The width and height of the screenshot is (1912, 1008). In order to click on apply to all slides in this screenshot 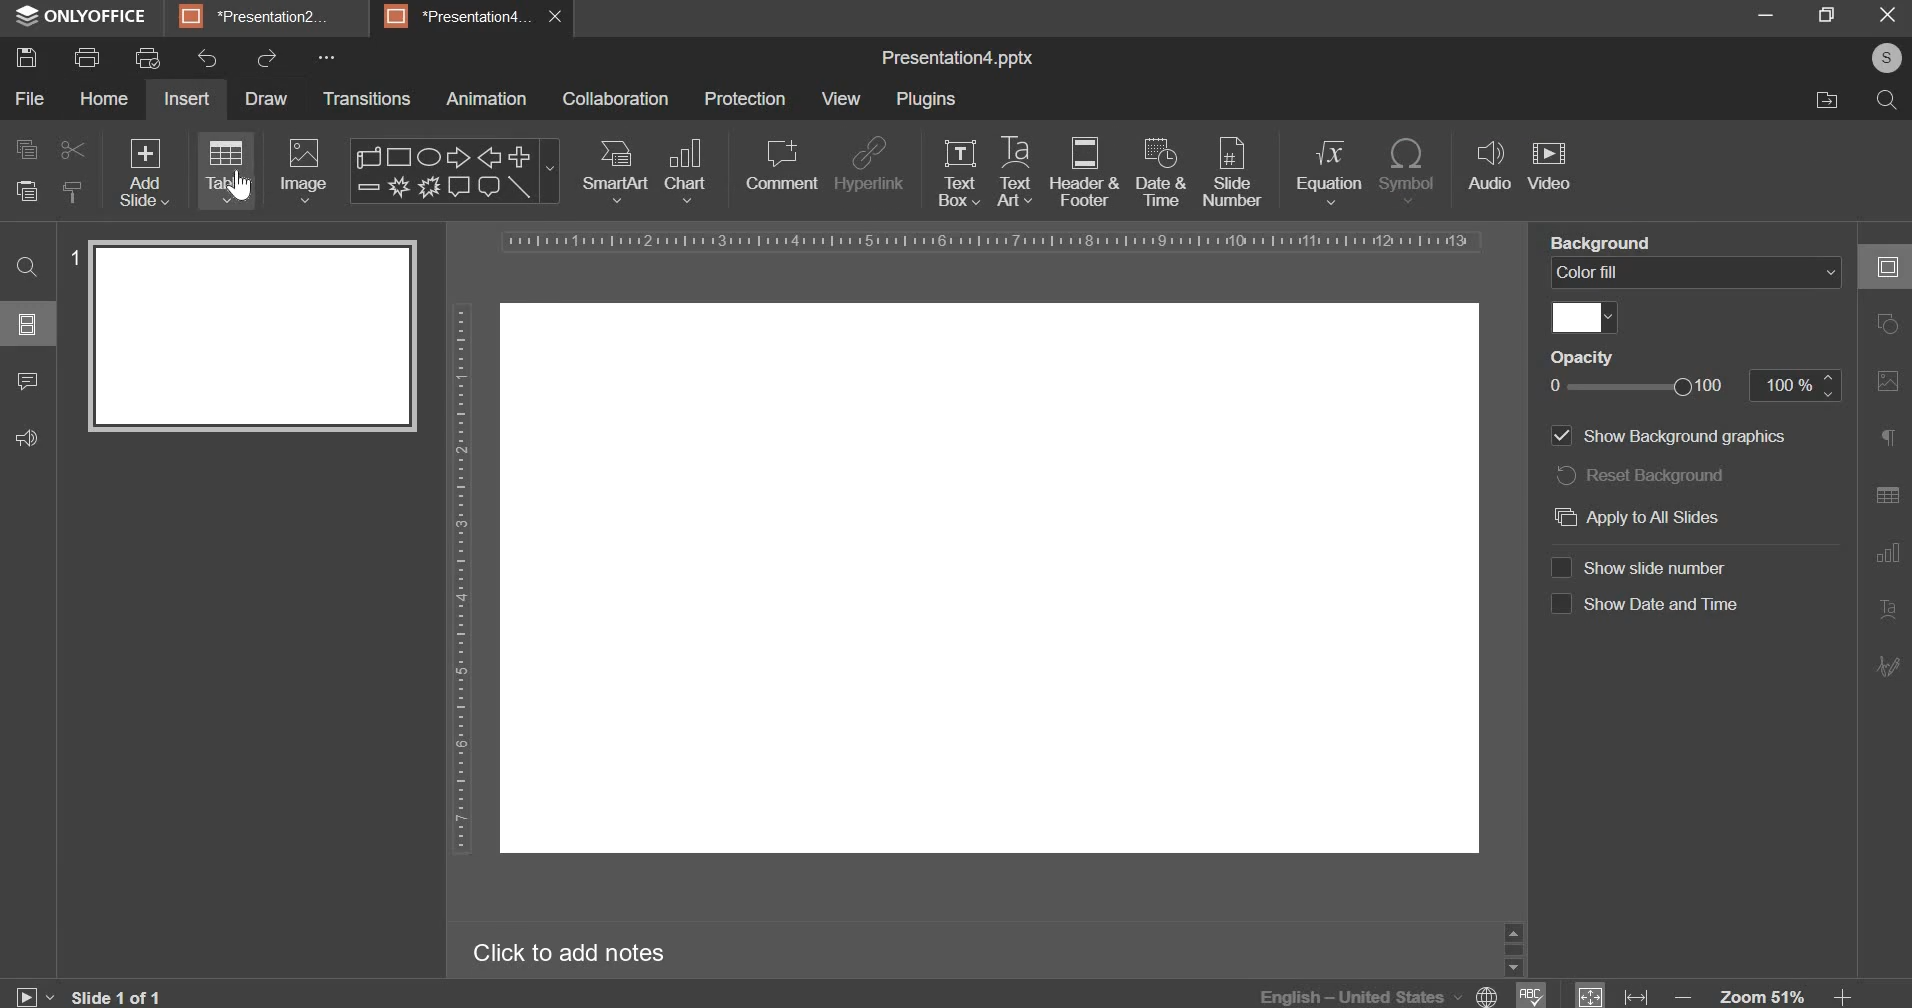, I will do `click(1640, 516)`.